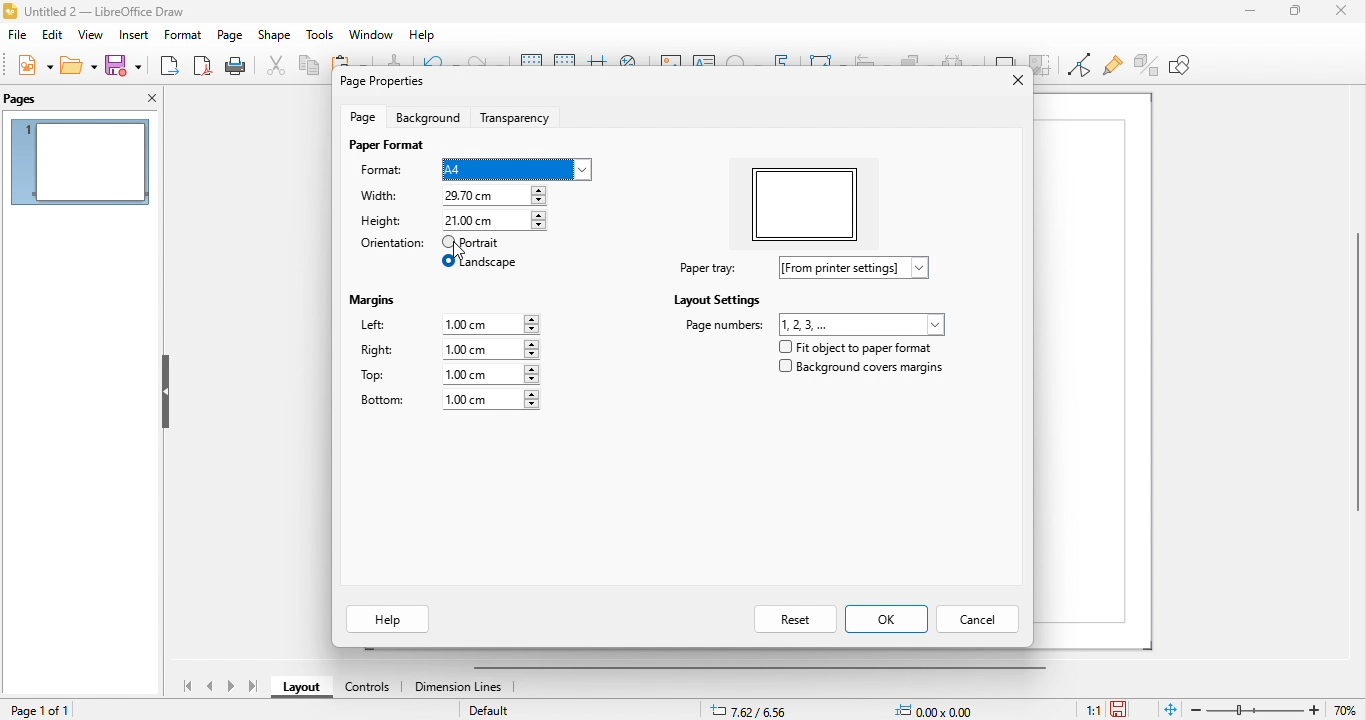  I want to click on minimize, so click(1241, 19).